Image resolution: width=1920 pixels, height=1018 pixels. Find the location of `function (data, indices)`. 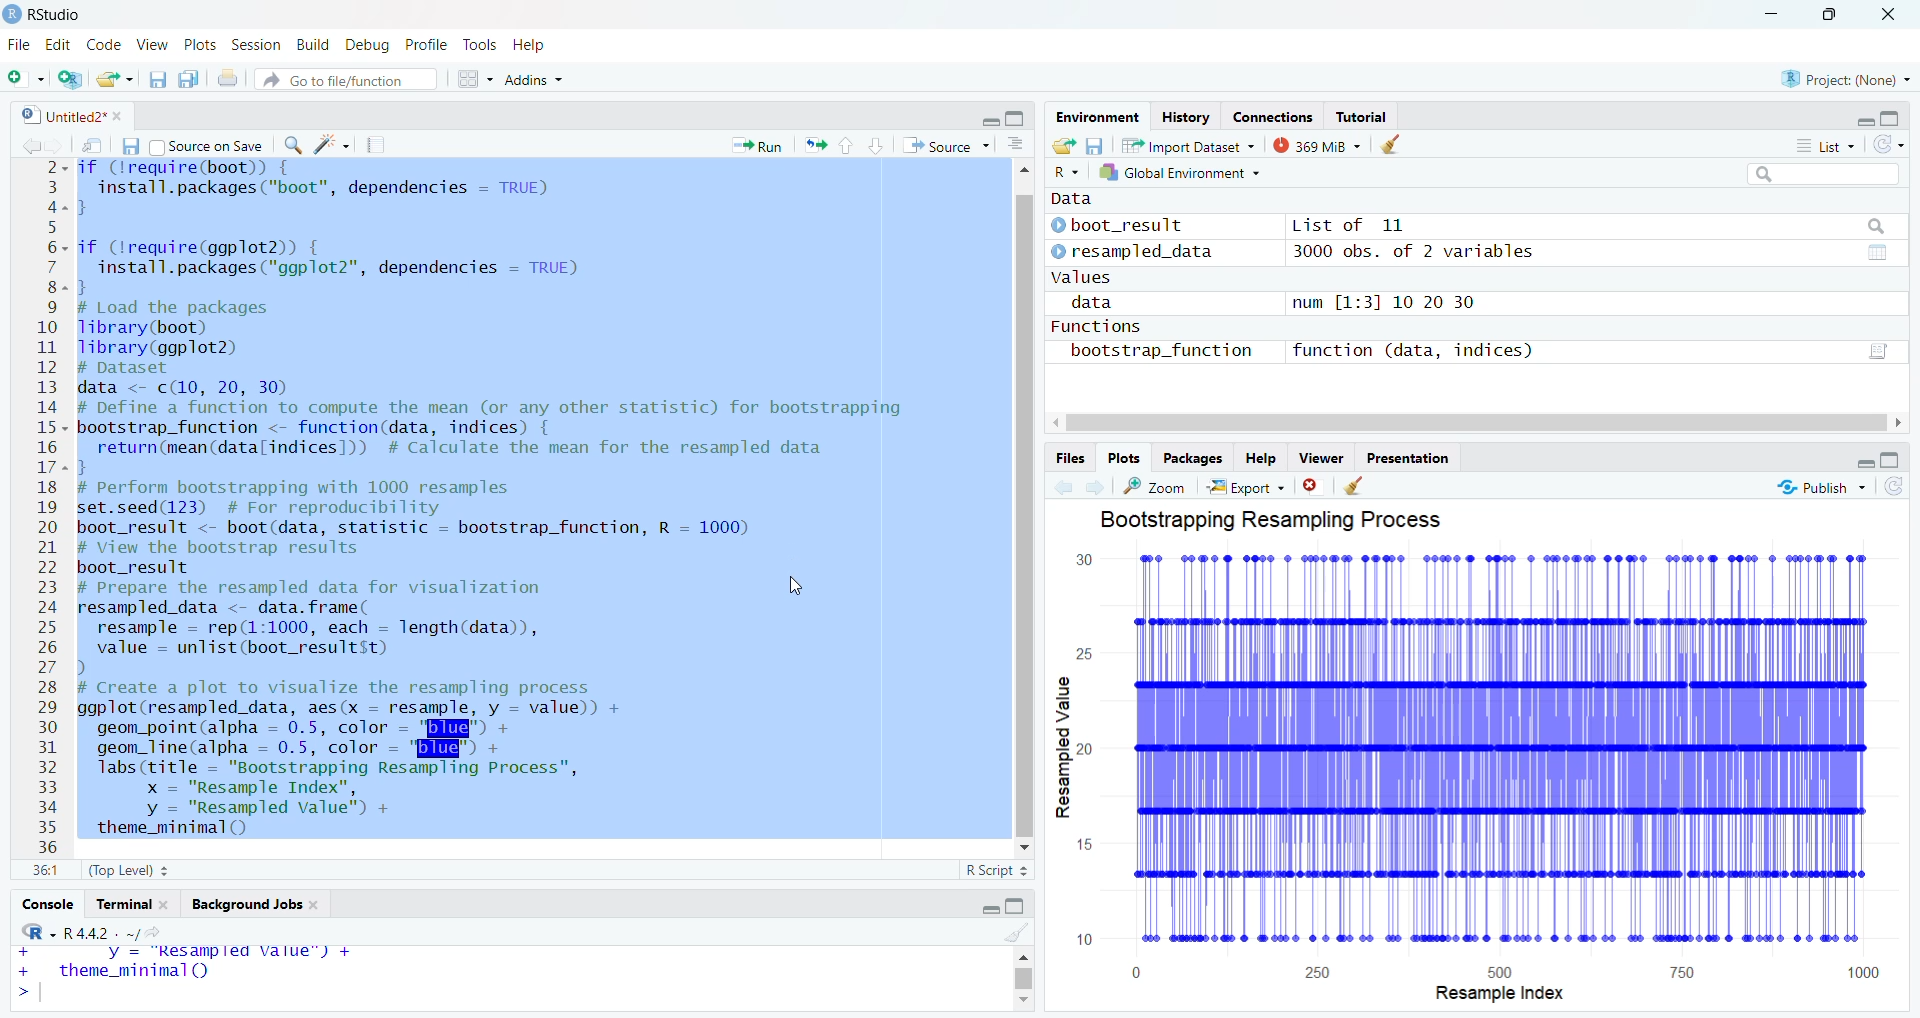

function (data, indices) is located at coordinates (1412, 353).